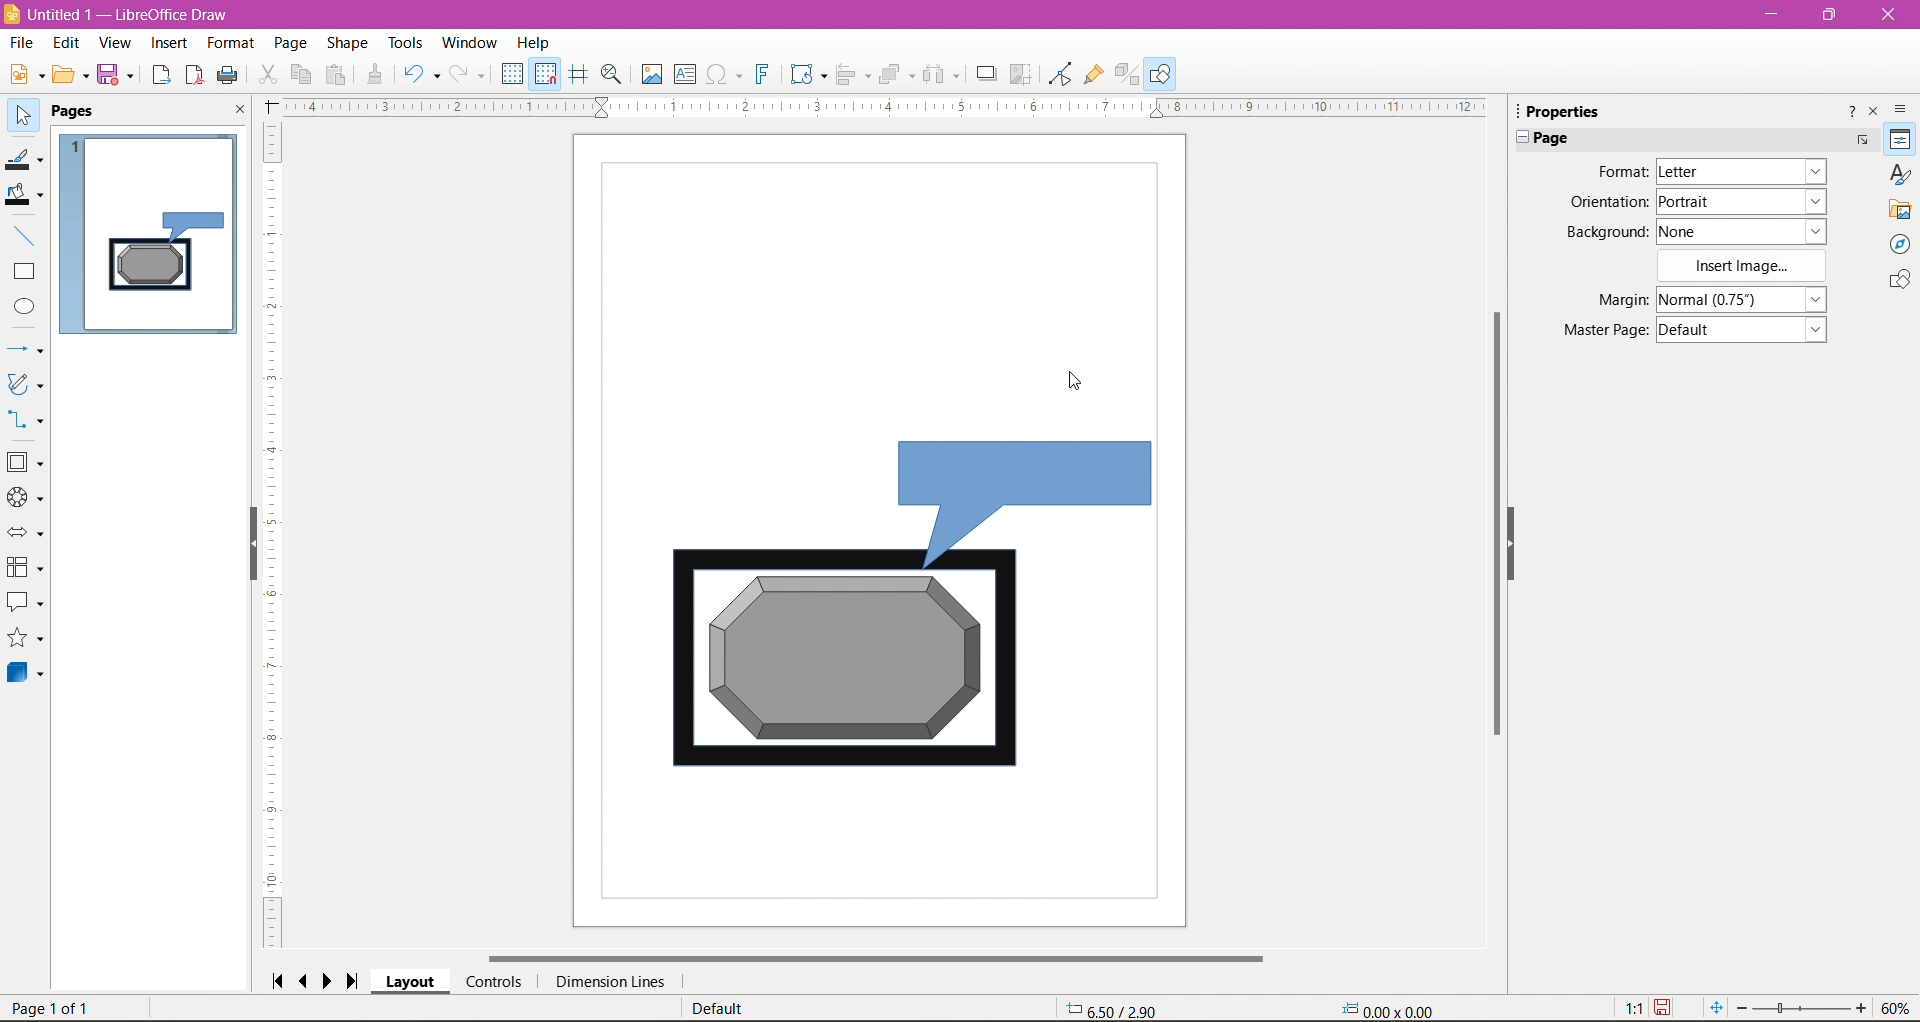  Describe the element at coordinates (685, 74) in the screenshot. I see `Insert Textbox` at that location.